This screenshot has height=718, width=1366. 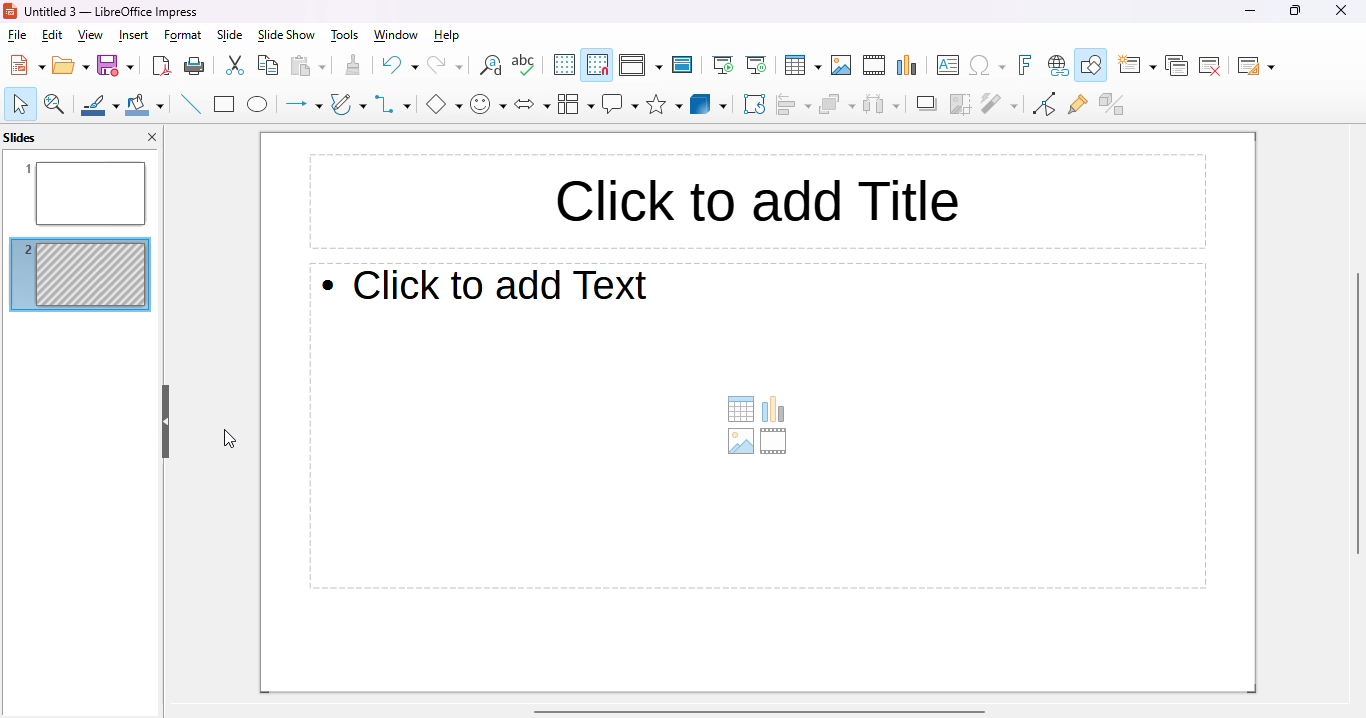 I want to click on rotate, so click(x=755, y=103).